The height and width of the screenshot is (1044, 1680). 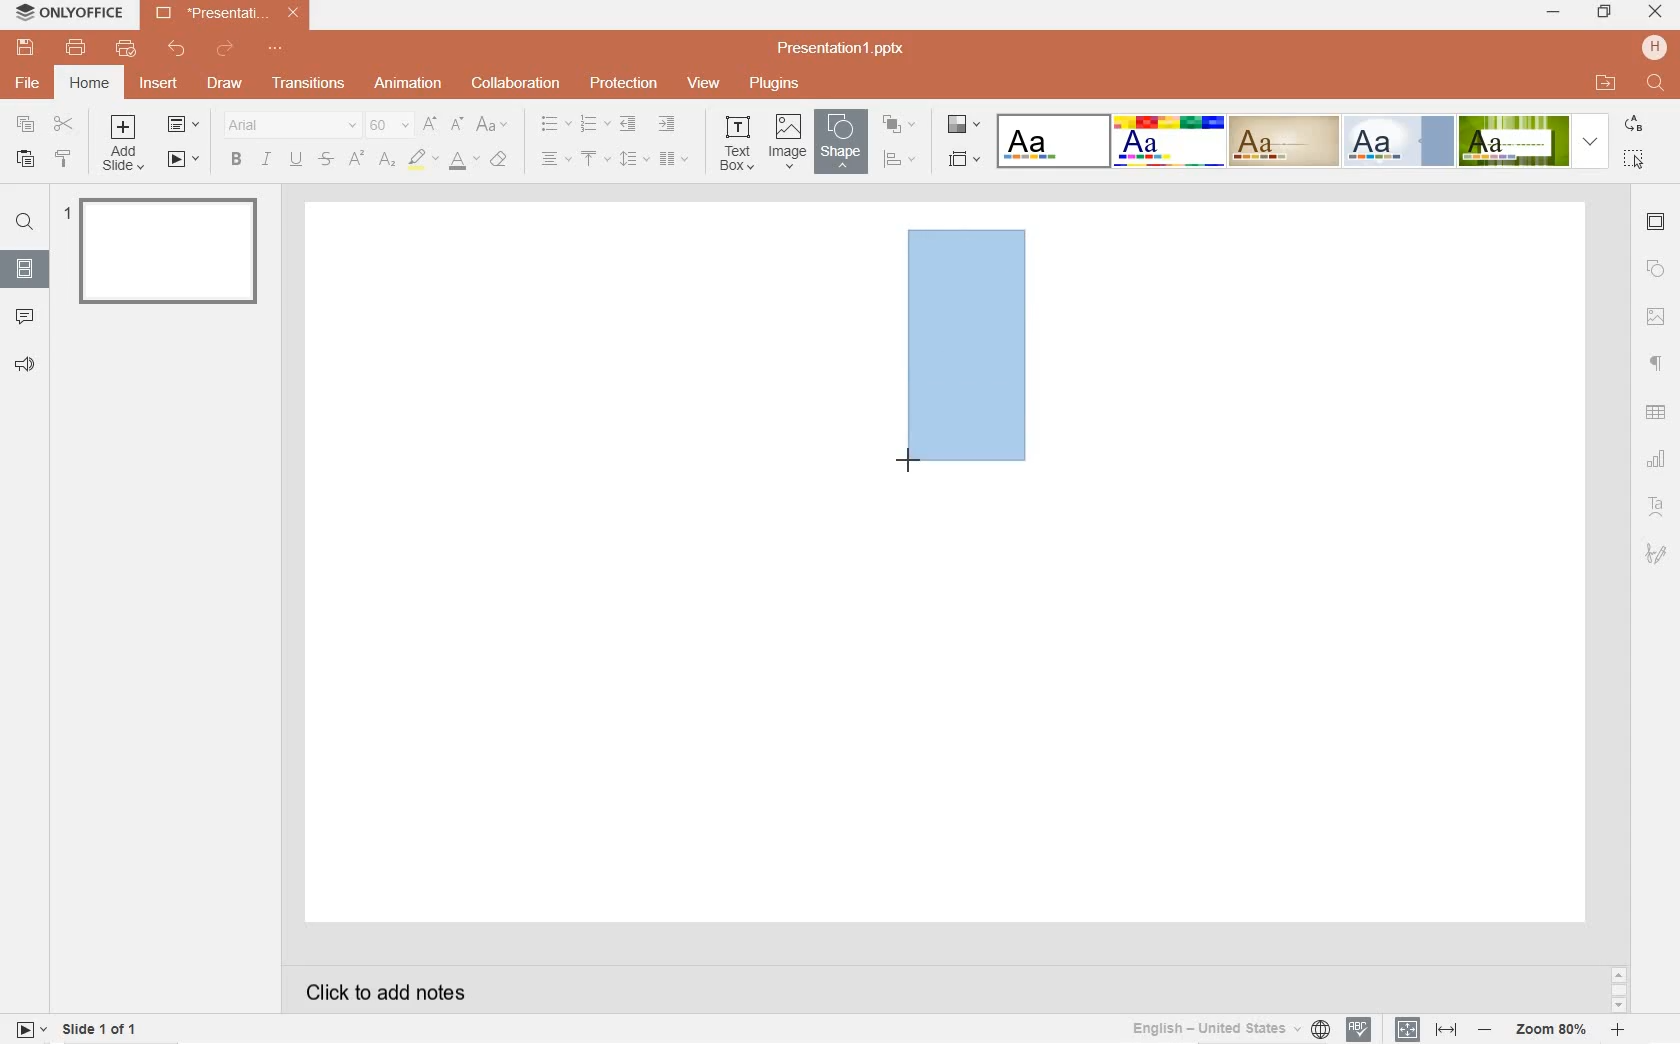 I want to click on set text or document language, so click(x=1423, y=1029).